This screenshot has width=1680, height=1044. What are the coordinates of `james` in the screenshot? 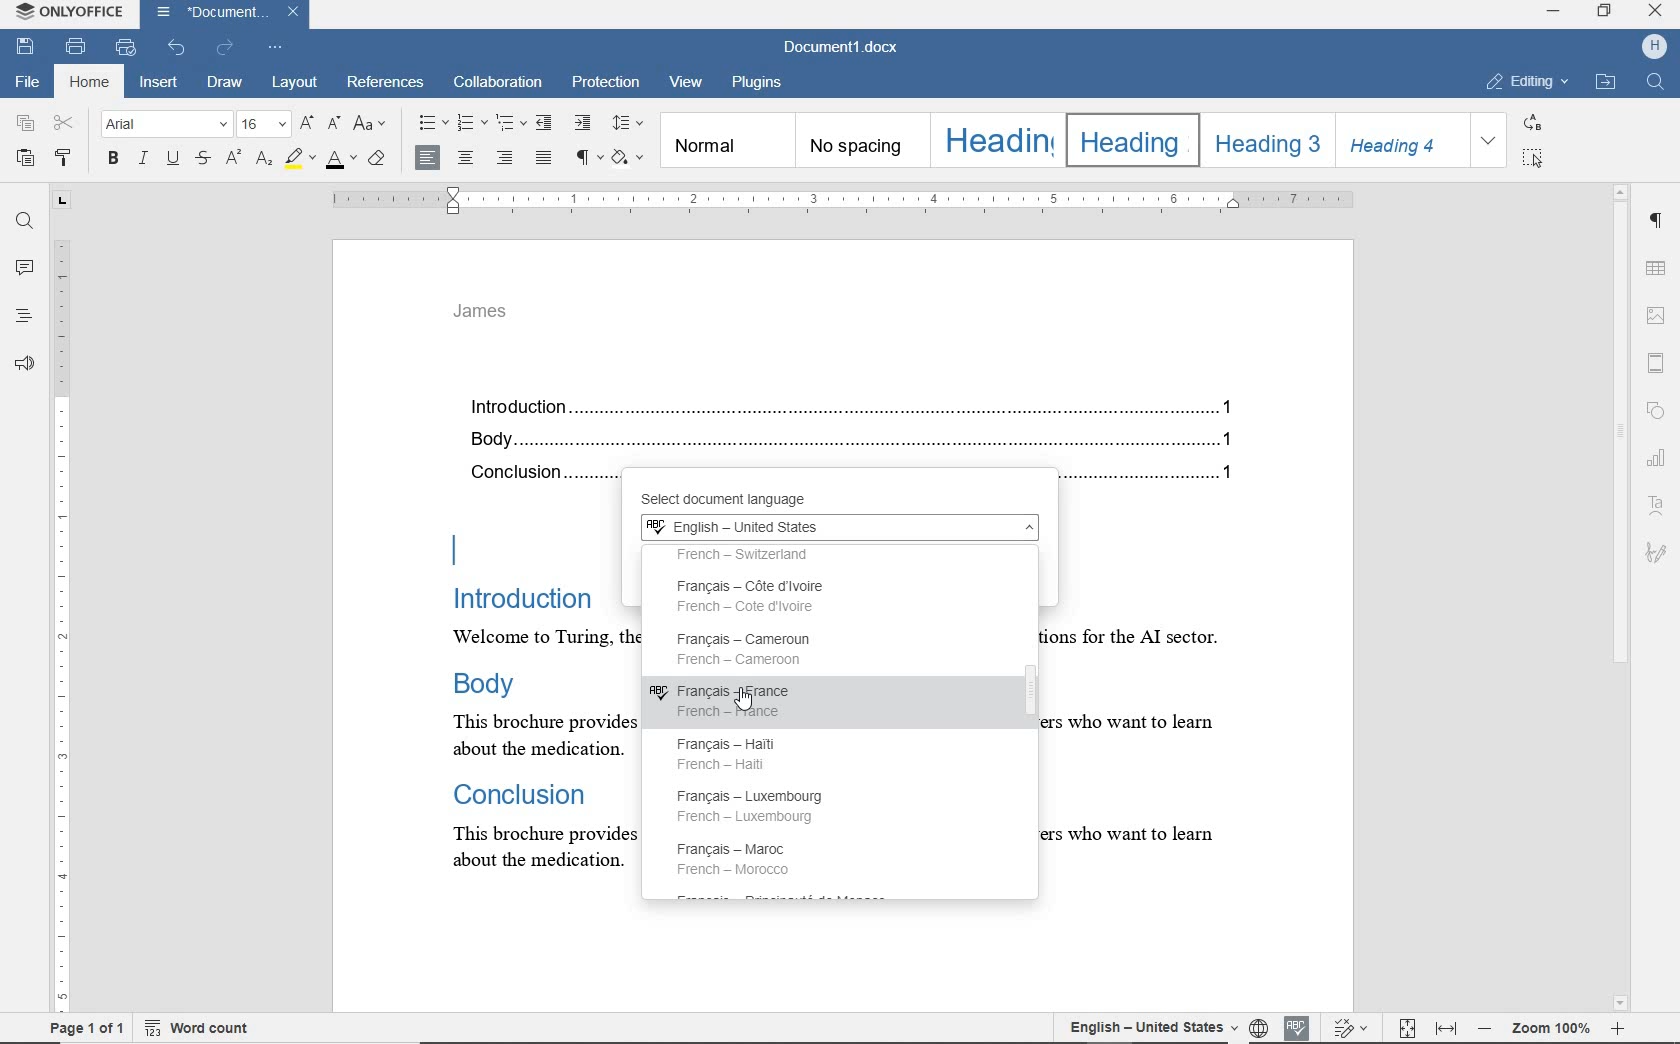 It's located at (481, 312).